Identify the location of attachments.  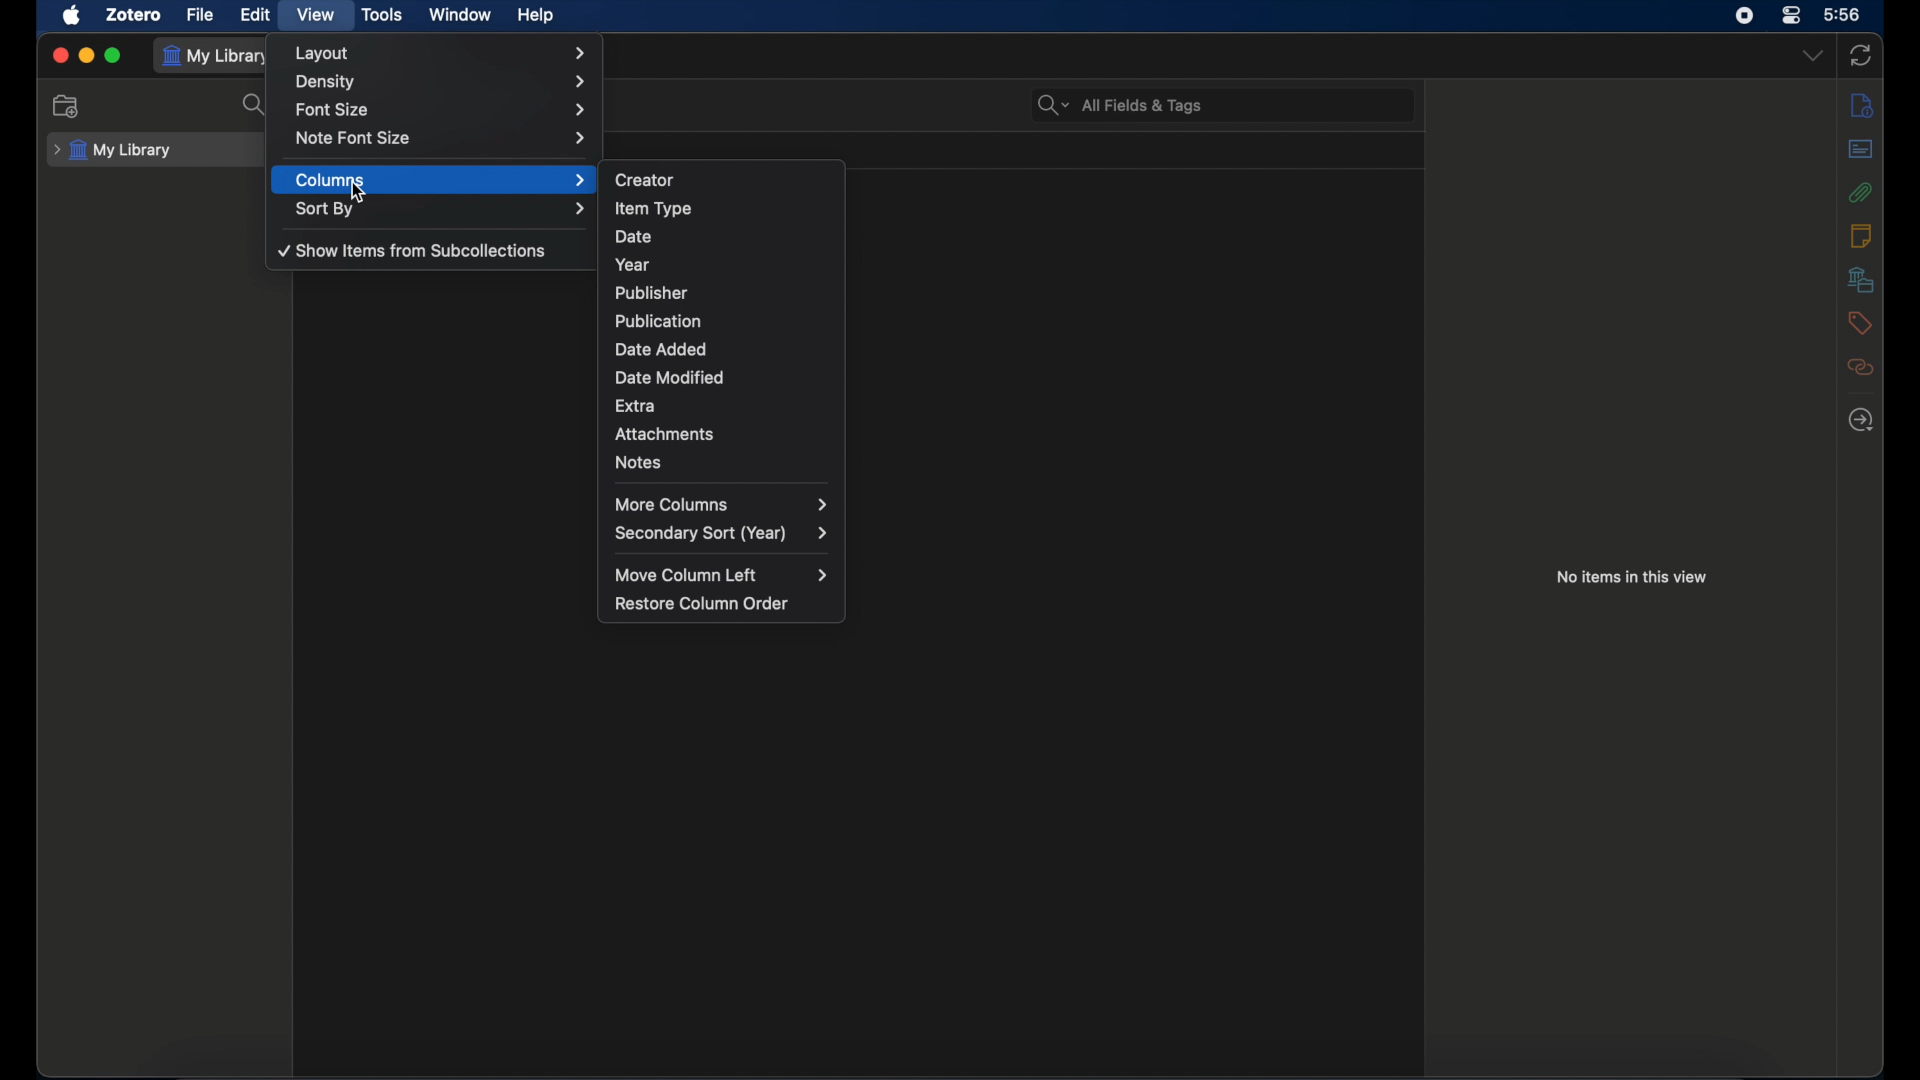
(1861, 192).